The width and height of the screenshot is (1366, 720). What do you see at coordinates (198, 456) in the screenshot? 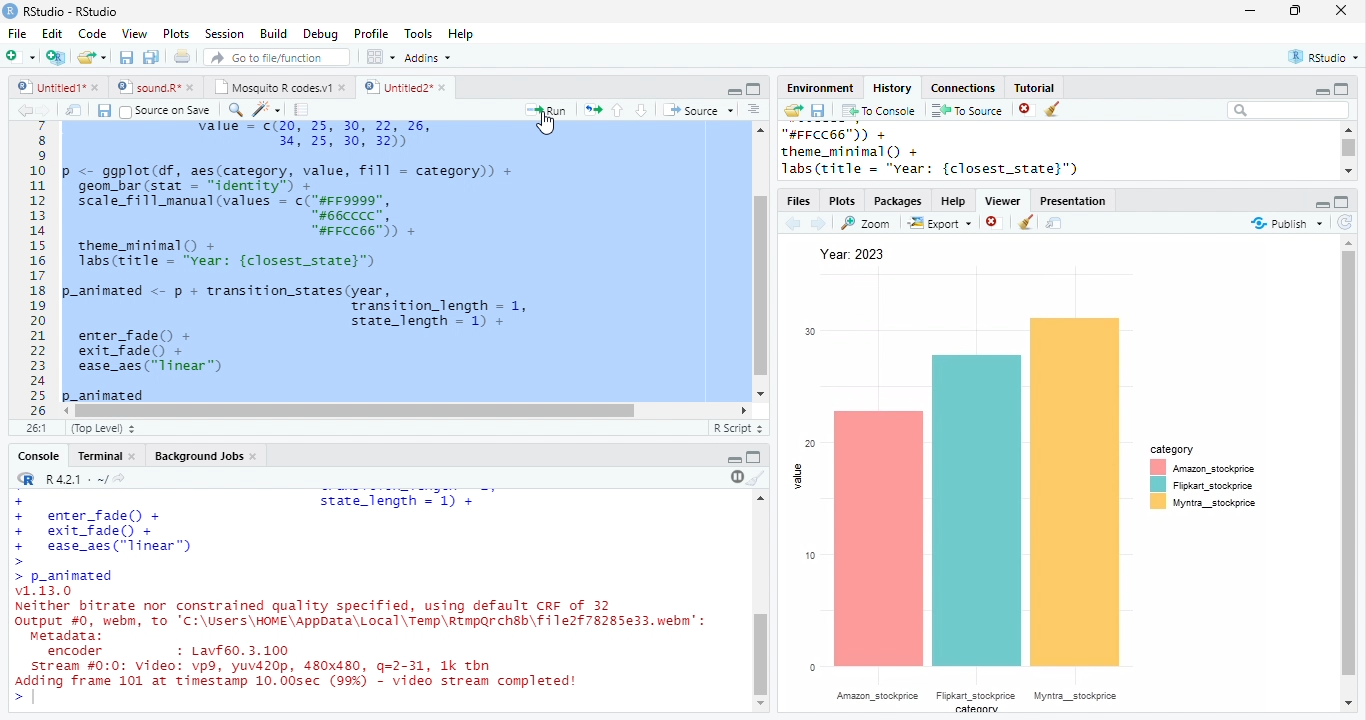
I see `Background Jobs` at bounding box center [198, 456].